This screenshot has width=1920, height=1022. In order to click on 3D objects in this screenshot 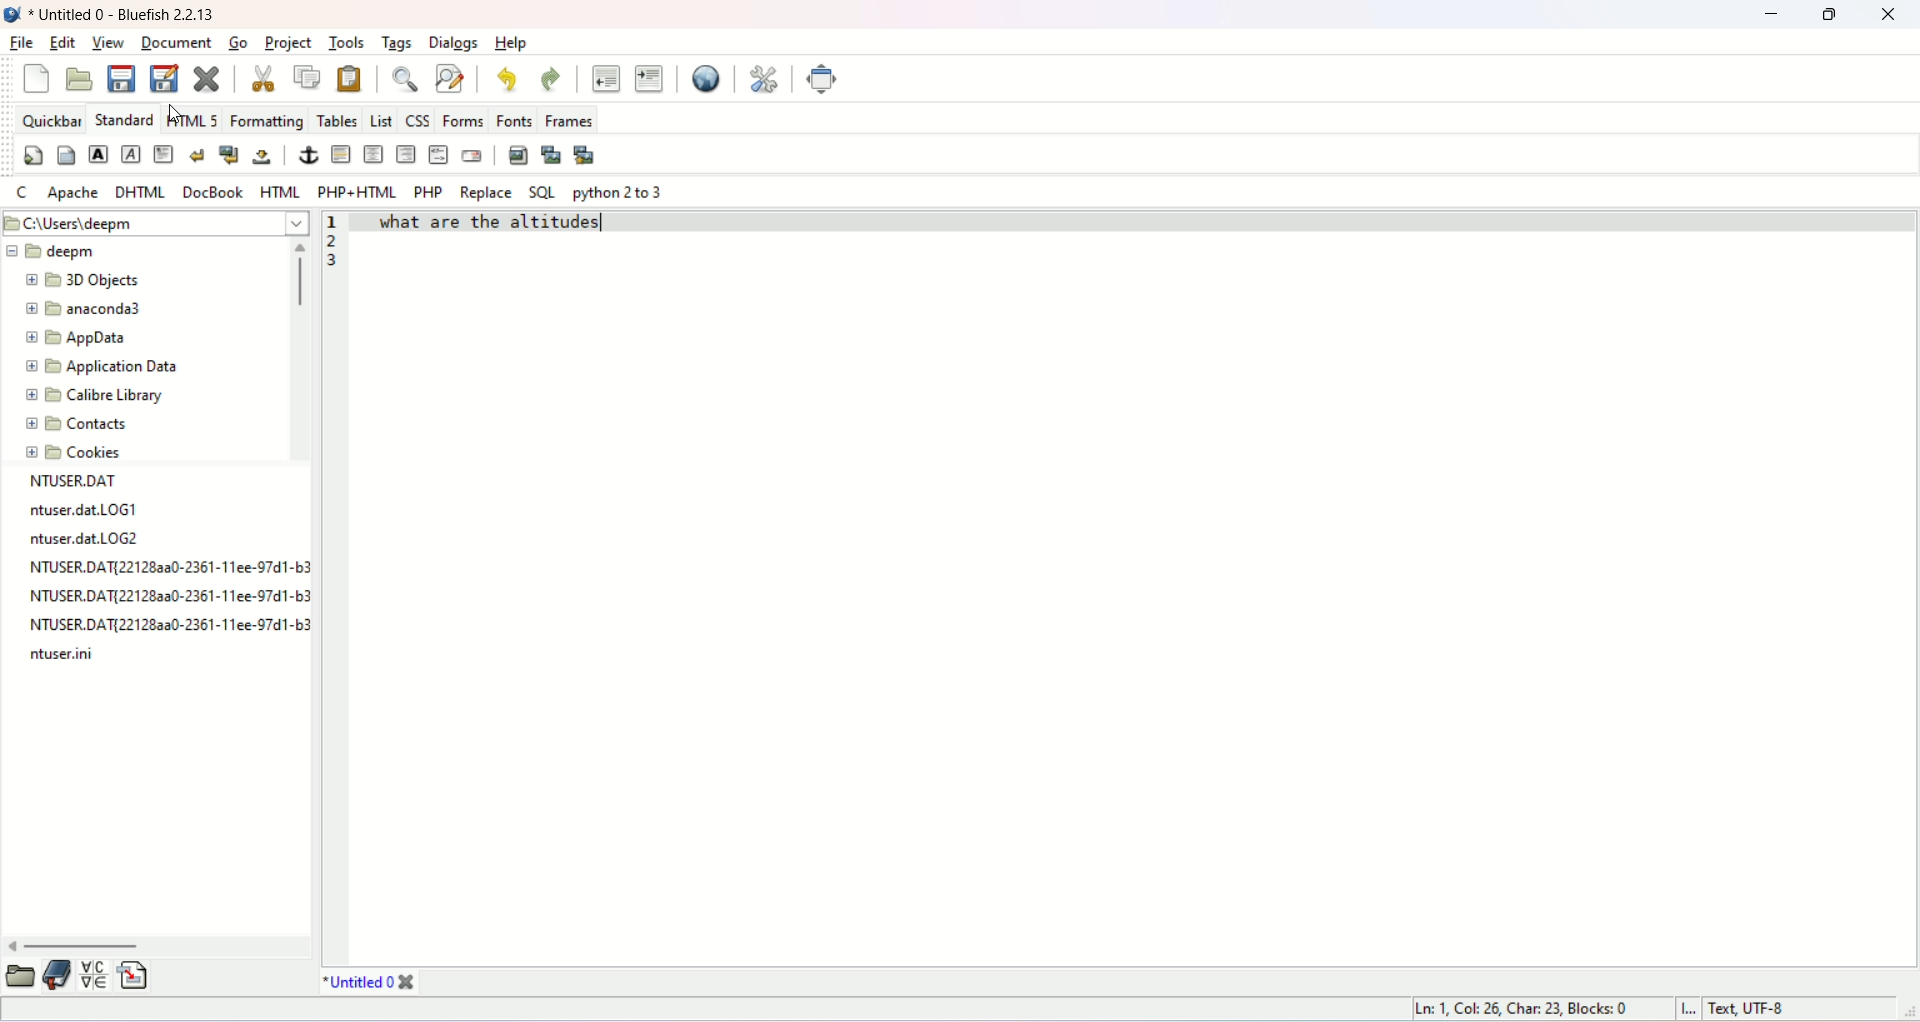, I will do `click(81, 282)`.